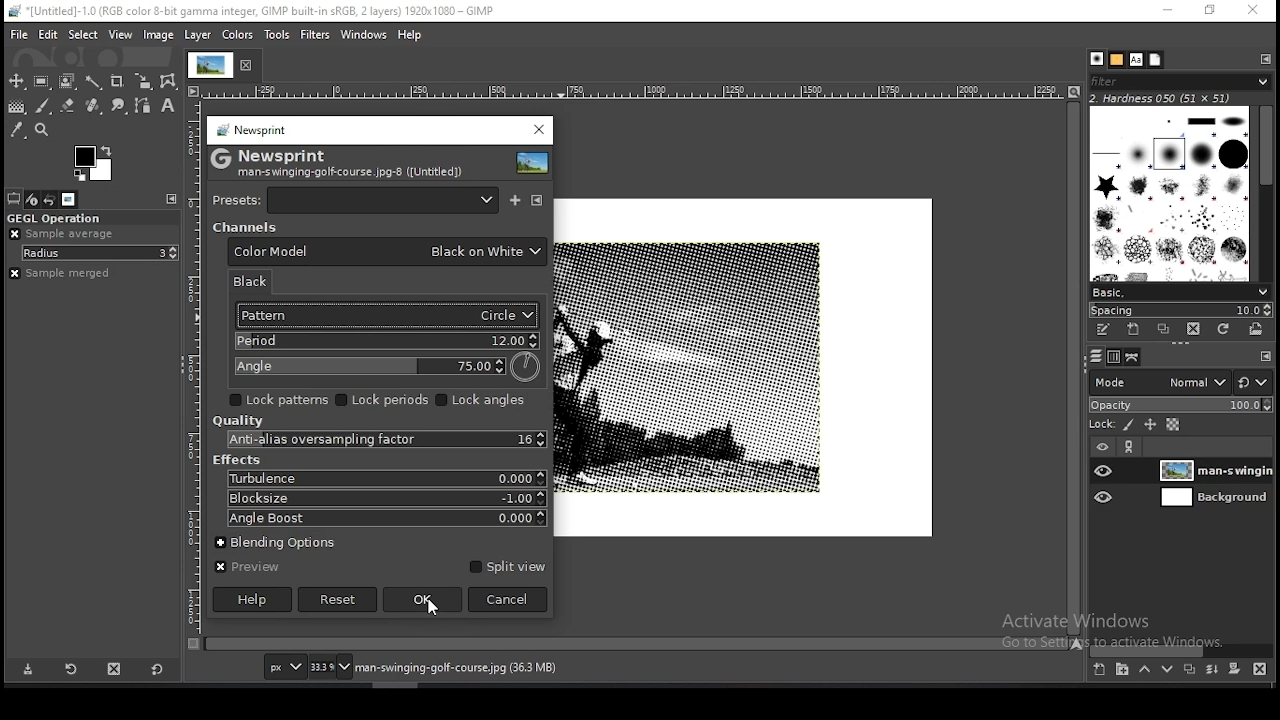 This screenshot has height=720, width=1280. What do you see at coordinates (1193, 329) in the screenshot?
I see `delete brush` at bounding box center [1193, 329].